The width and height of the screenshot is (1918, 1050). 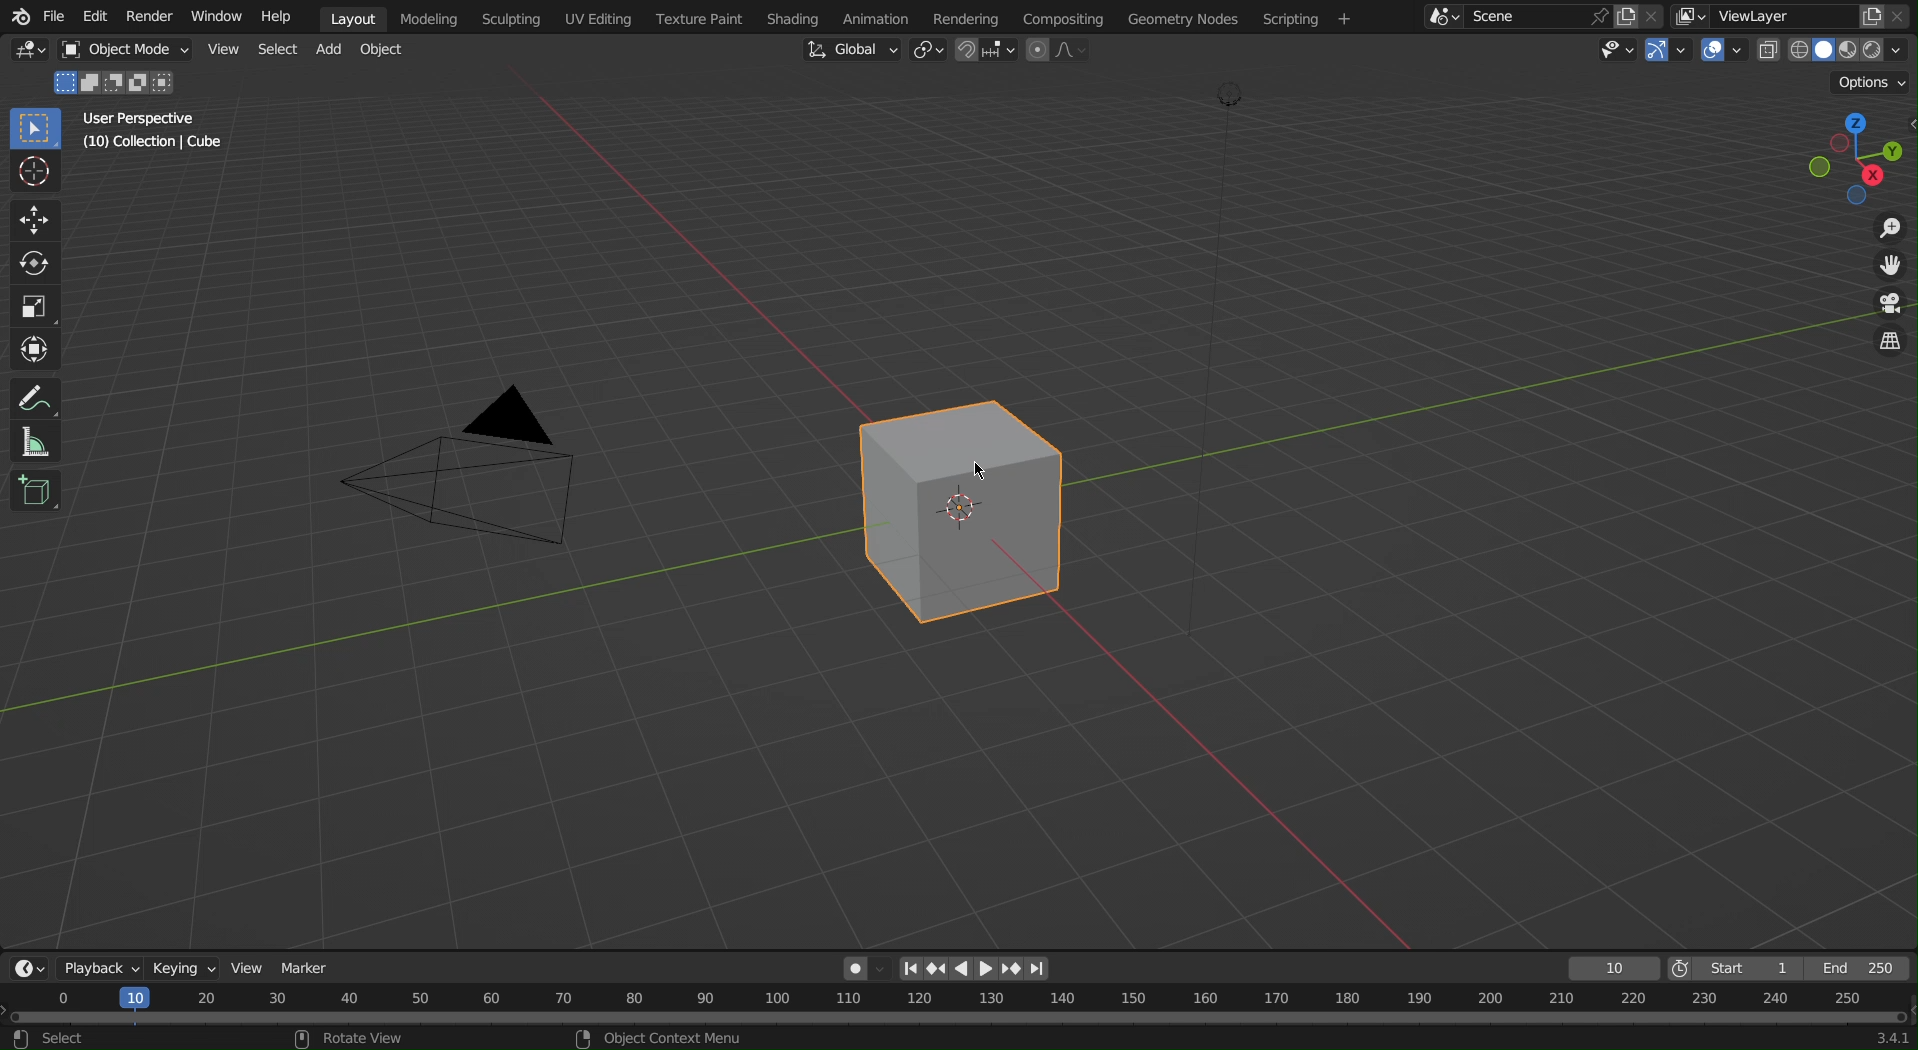 I want to click on Marker, so click(x=307, y=964).